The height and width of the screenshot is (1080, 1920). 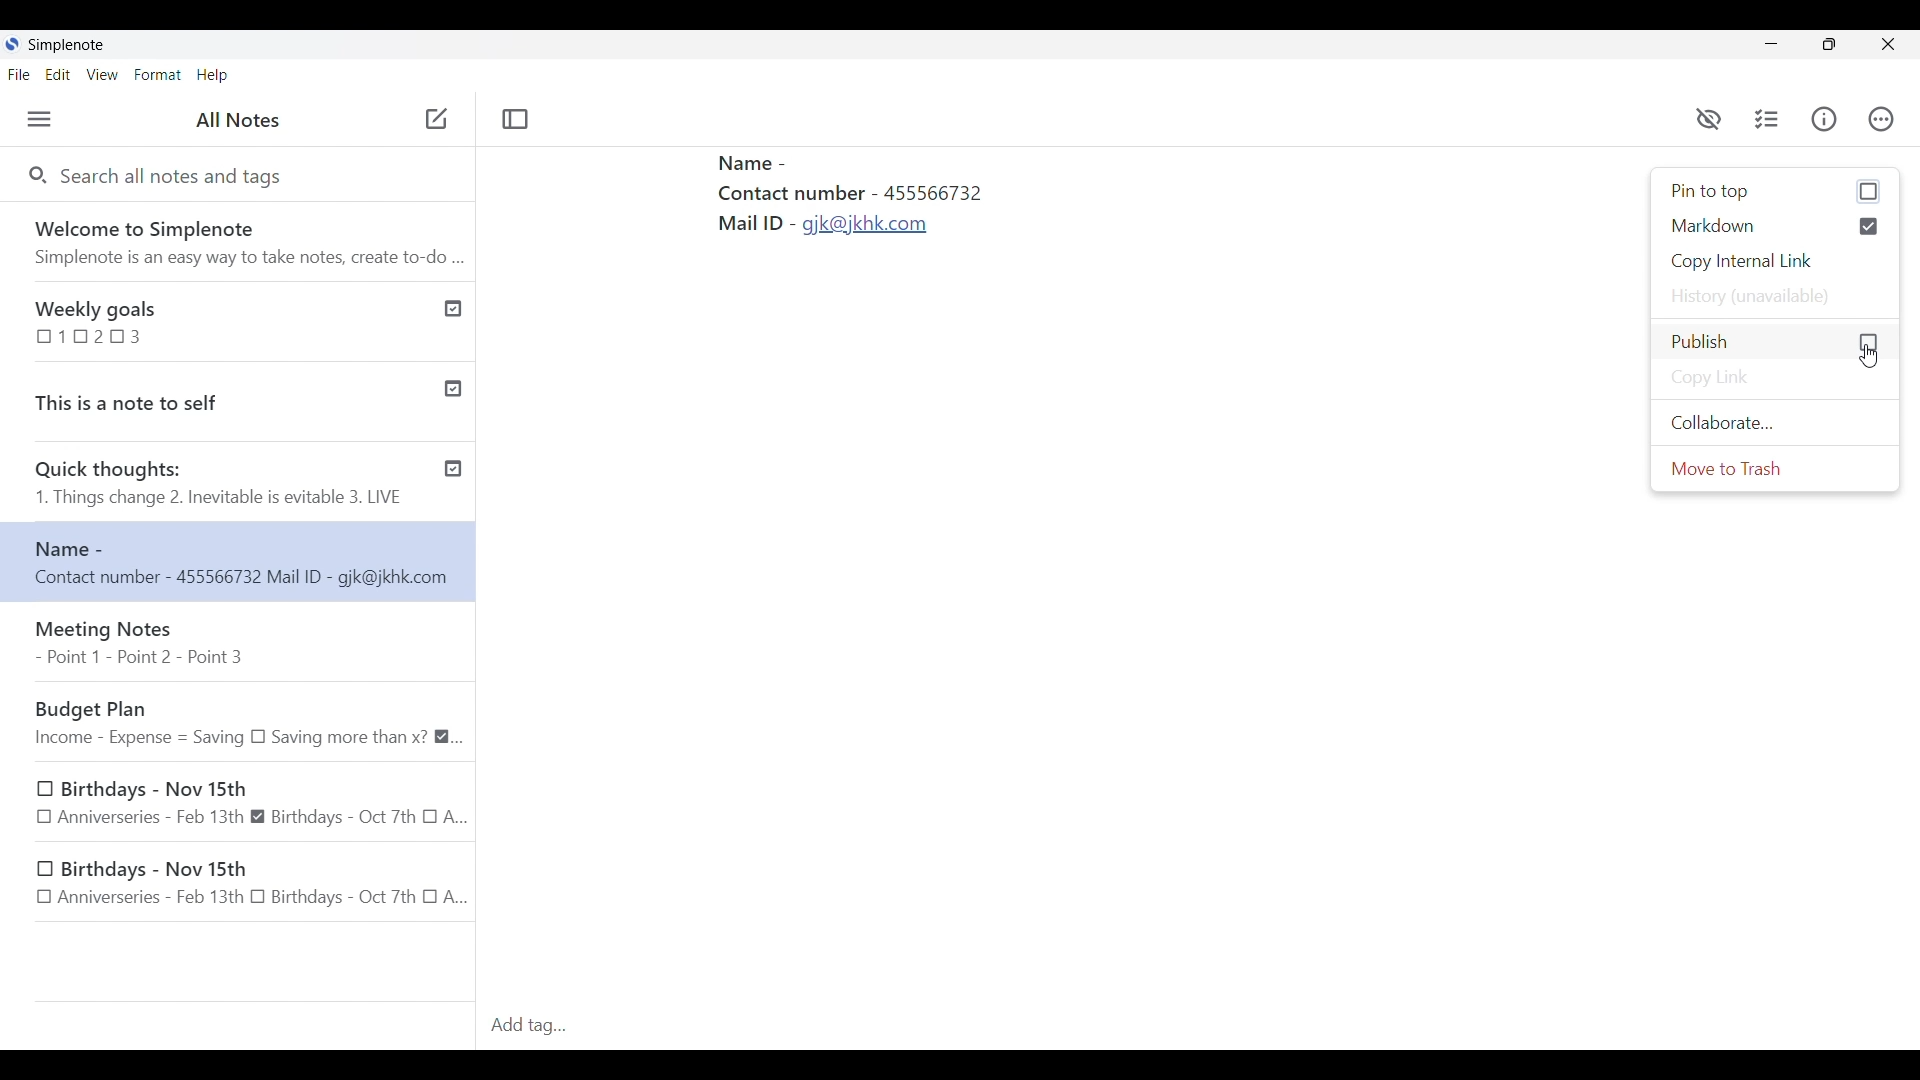 What do you see at coordinates (103, 75) in the screenshot?
I see `View menu` at bounding box center [103, 75].